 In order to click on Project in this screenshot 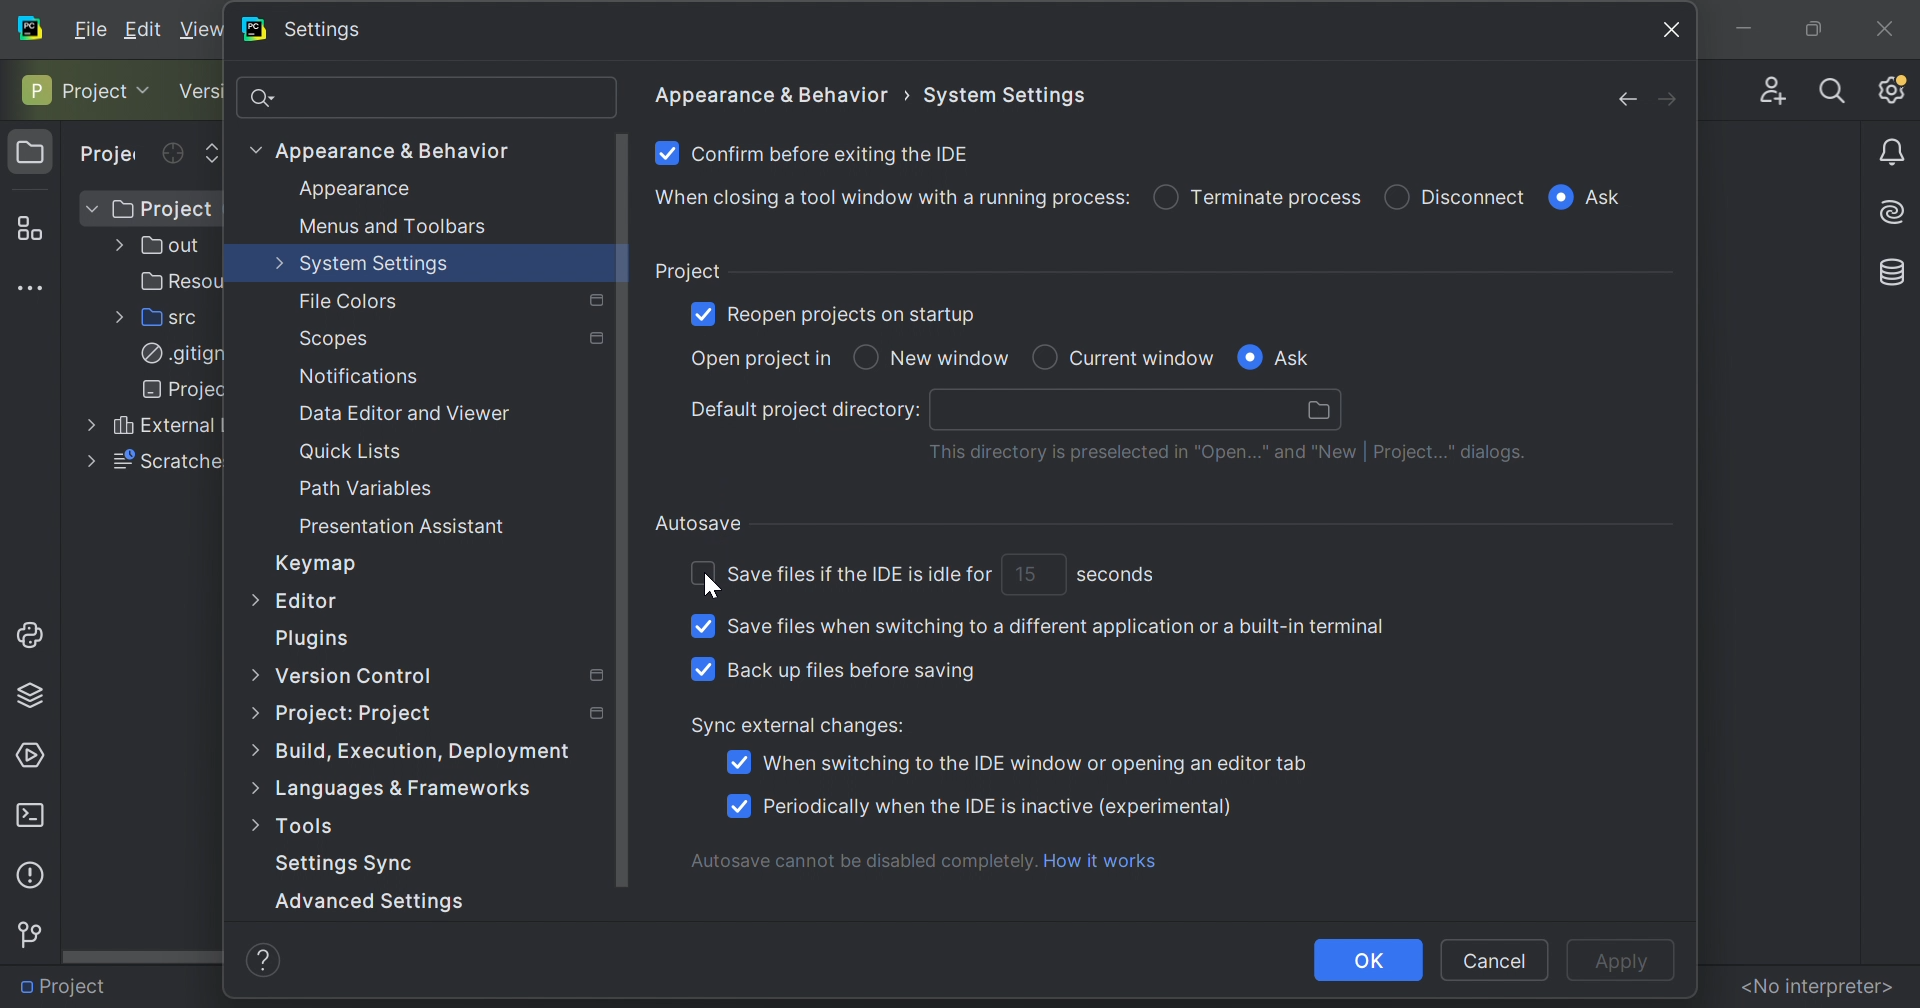, I will do `click(111, 155)`.